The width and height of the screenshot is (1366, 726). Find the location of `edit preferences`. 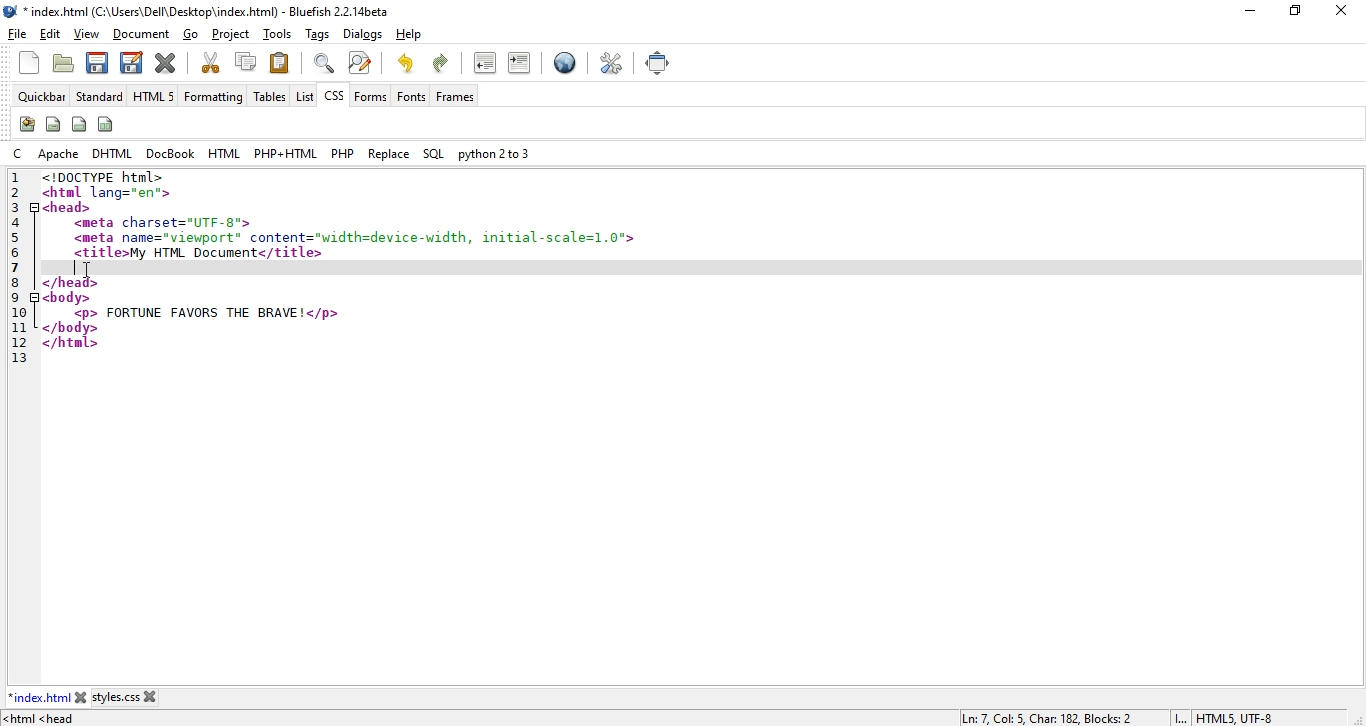

edit preferences is located at coordinates (613, 62).